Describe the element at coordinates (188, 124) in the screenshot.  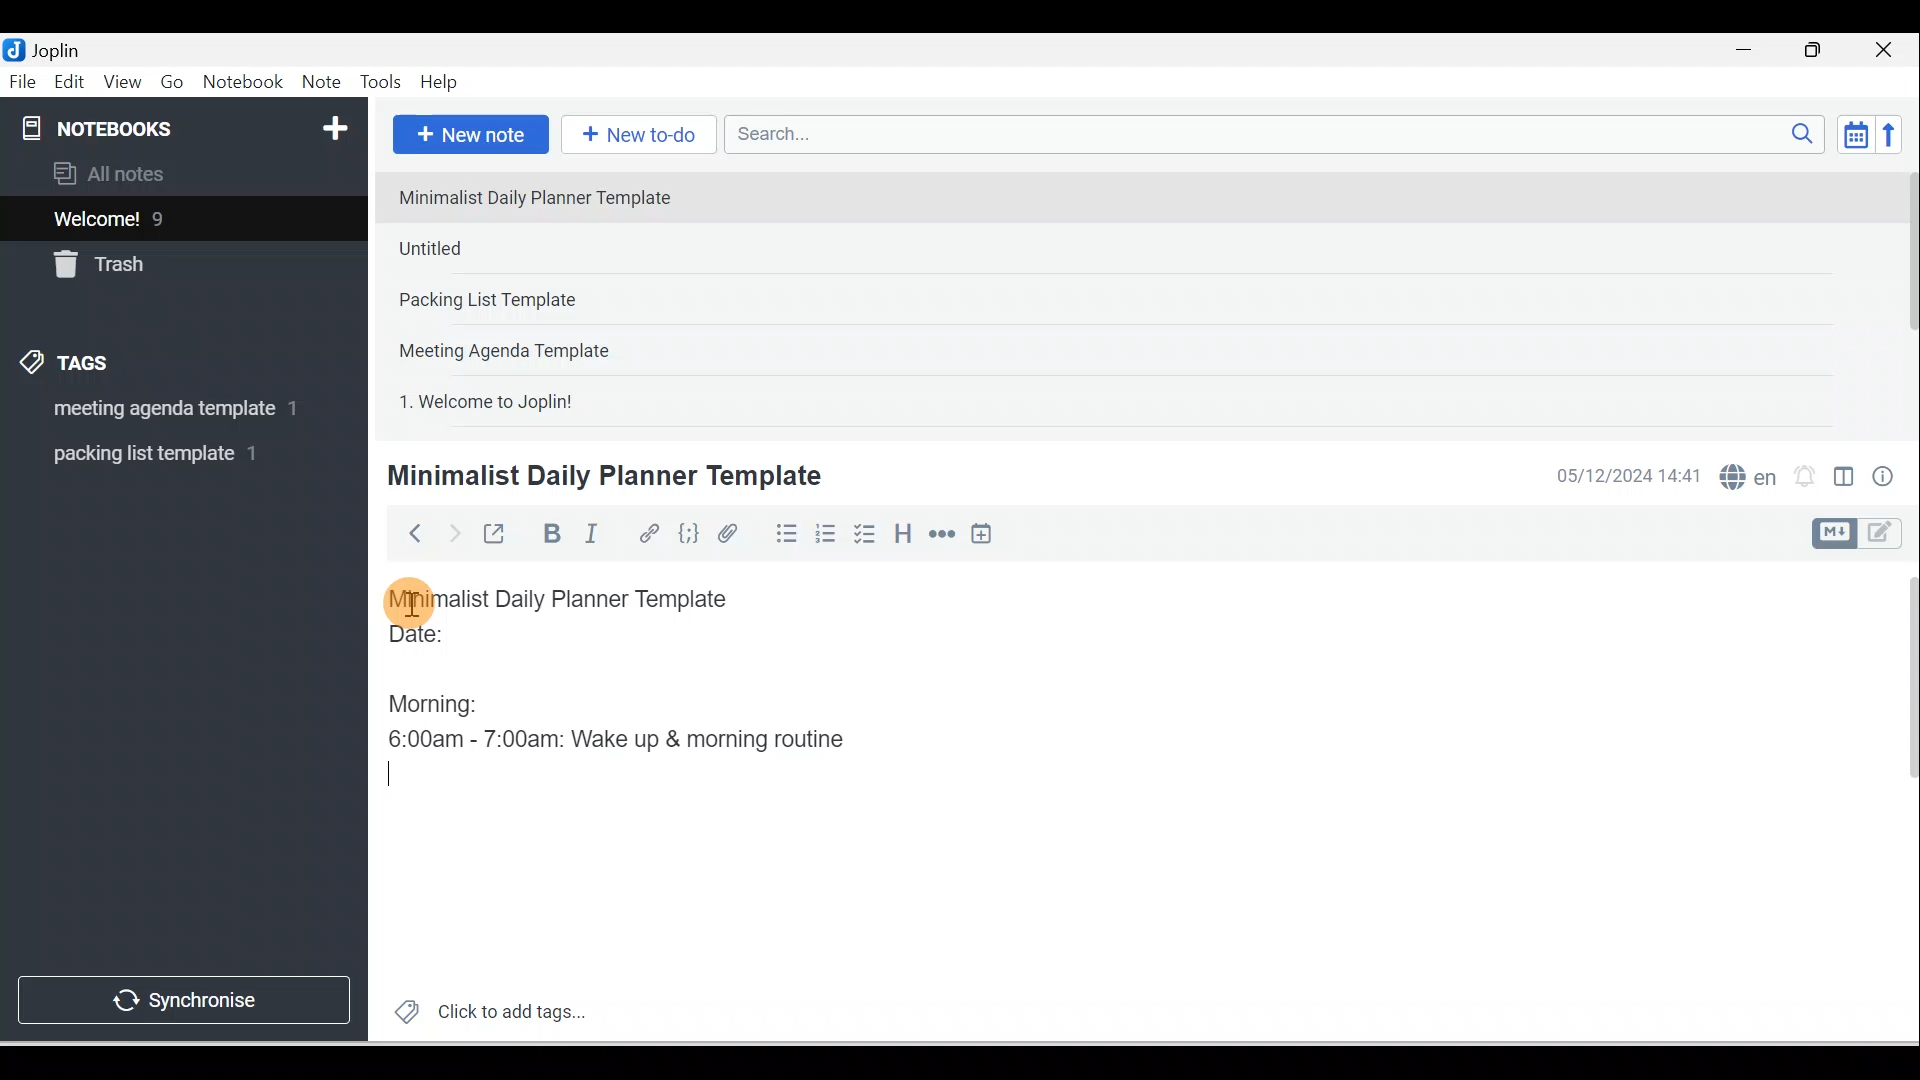
I see `Notebooks` at that location.